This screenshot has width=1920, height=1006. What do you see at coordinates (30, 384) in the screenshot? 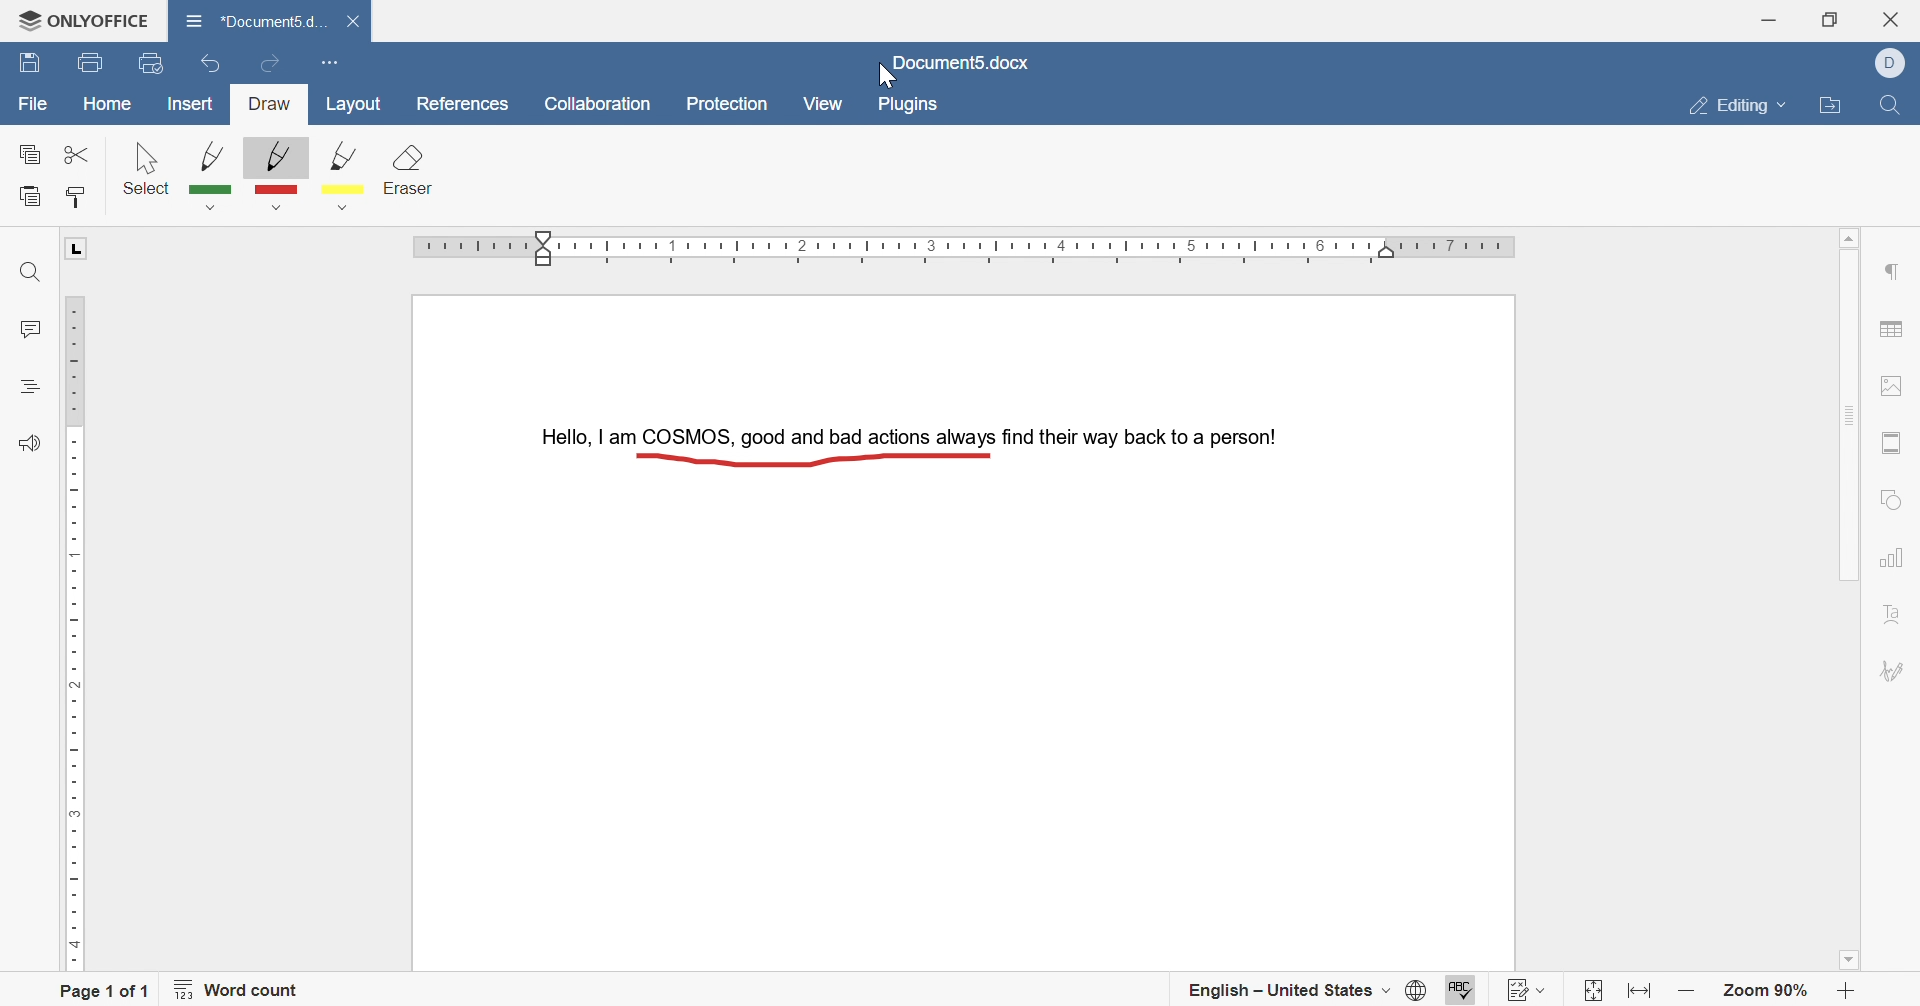
I see `headings` at bounding box center [30, 384].